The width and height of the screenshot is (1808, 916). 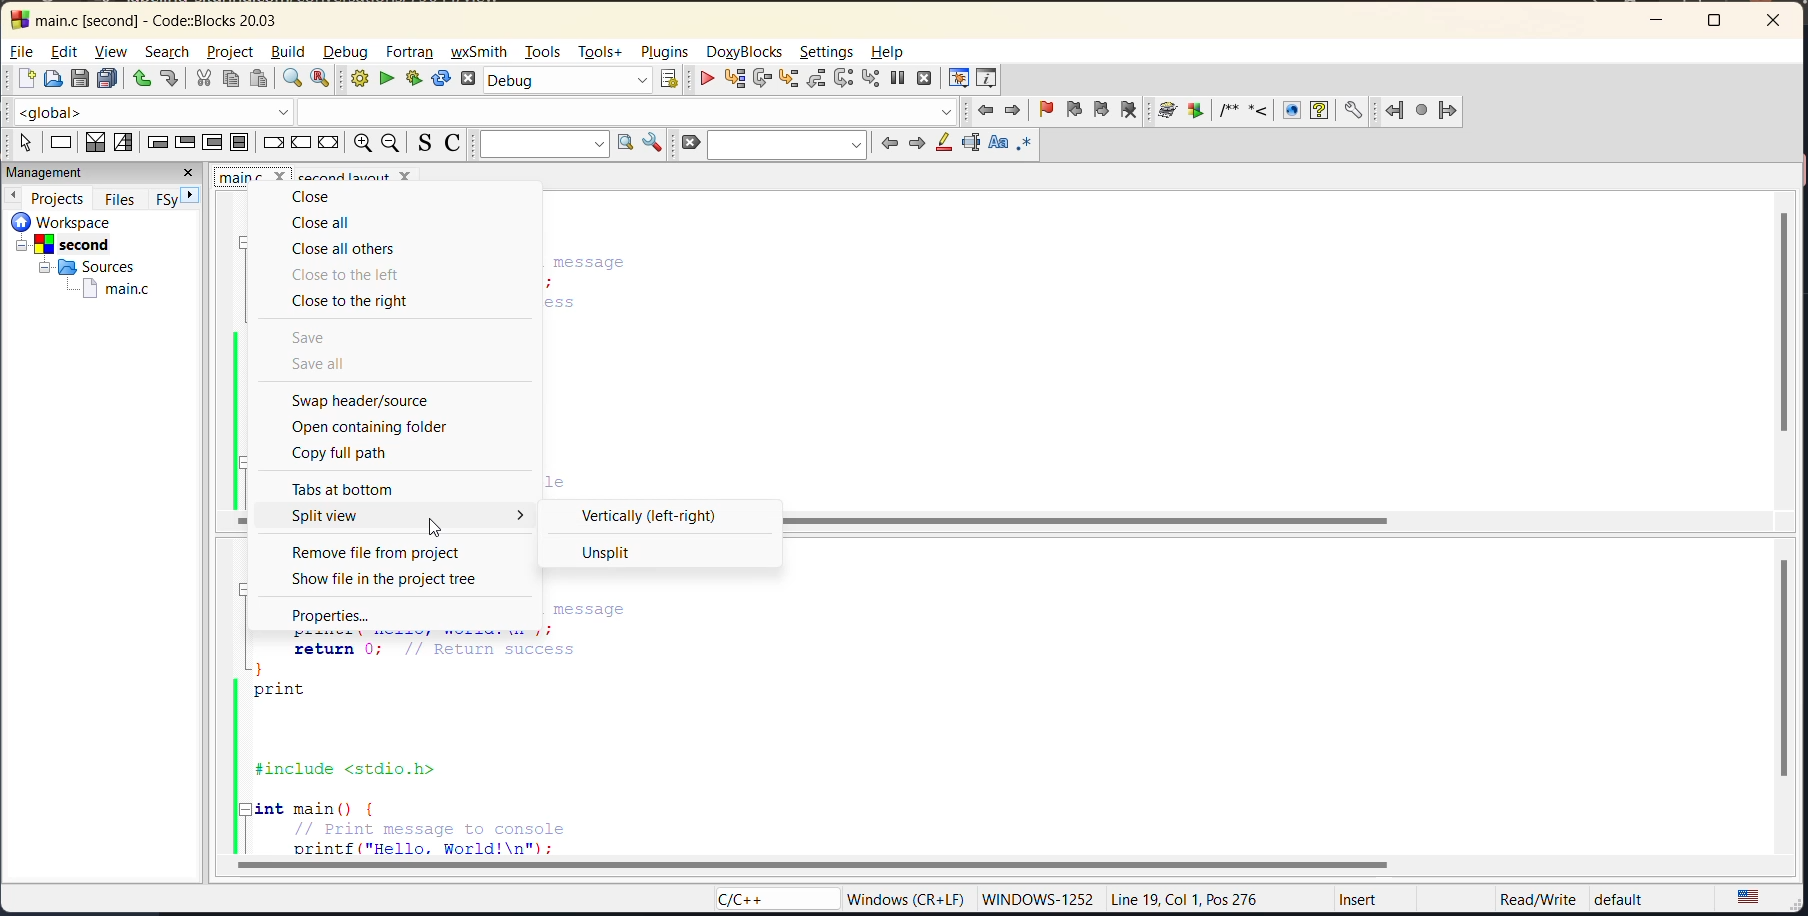 What do you see at coordinates (441, 79) in the screenshot?
I see `rebuild` at bounding box center [441, 79].